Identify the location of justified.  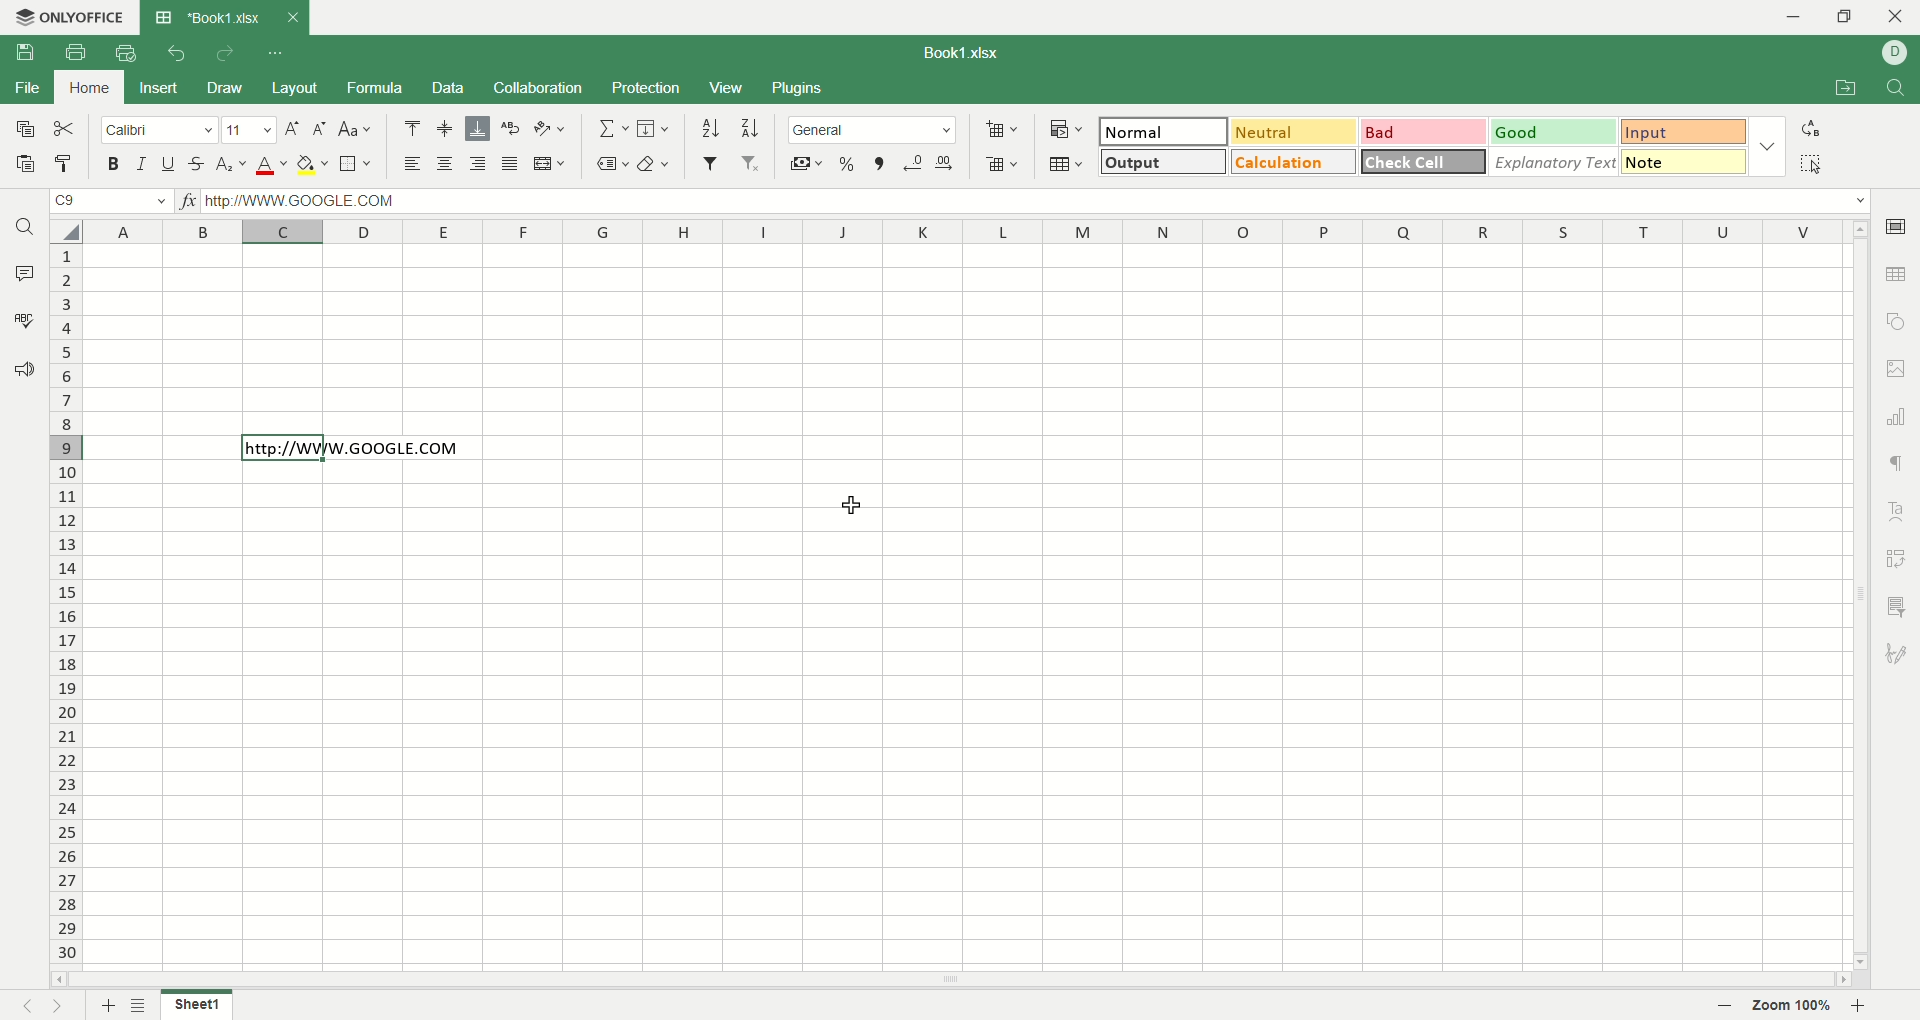
(511, 164).